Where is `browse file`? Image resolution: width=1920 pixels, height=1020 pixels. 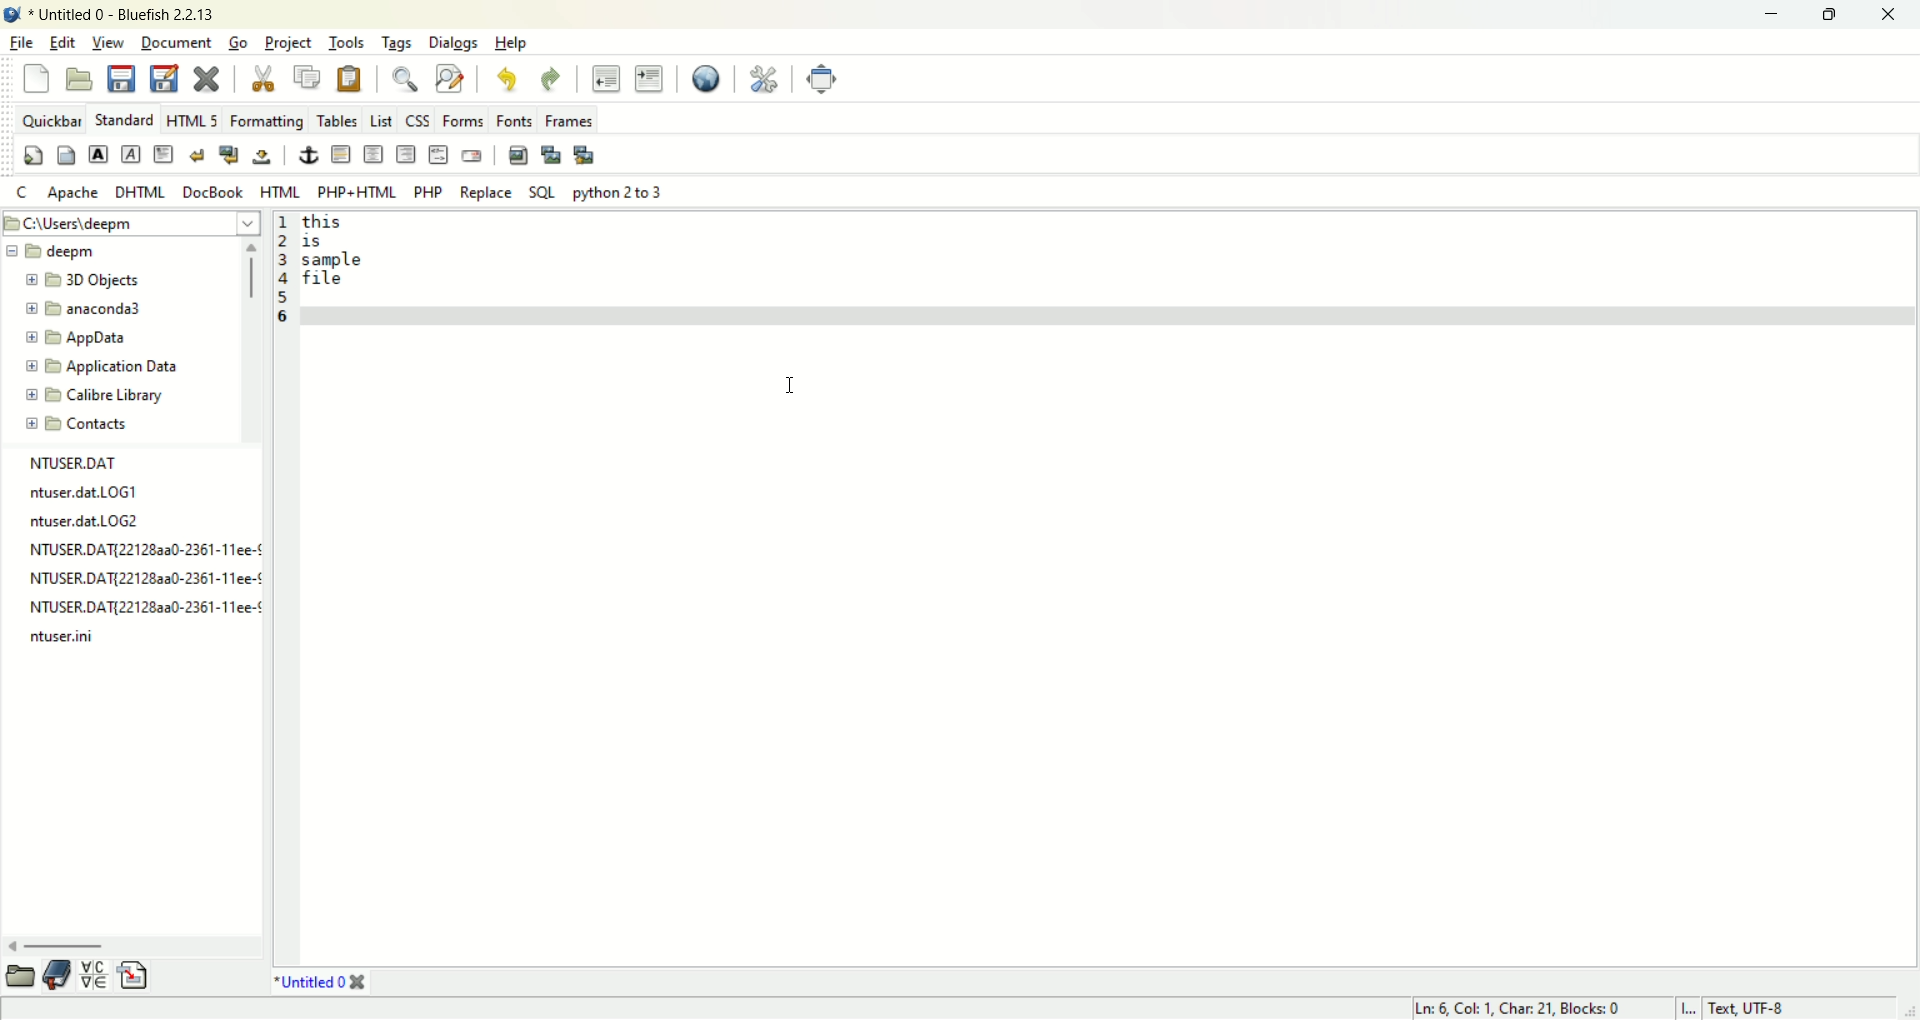 browse file is located at coordinates (19, 980).